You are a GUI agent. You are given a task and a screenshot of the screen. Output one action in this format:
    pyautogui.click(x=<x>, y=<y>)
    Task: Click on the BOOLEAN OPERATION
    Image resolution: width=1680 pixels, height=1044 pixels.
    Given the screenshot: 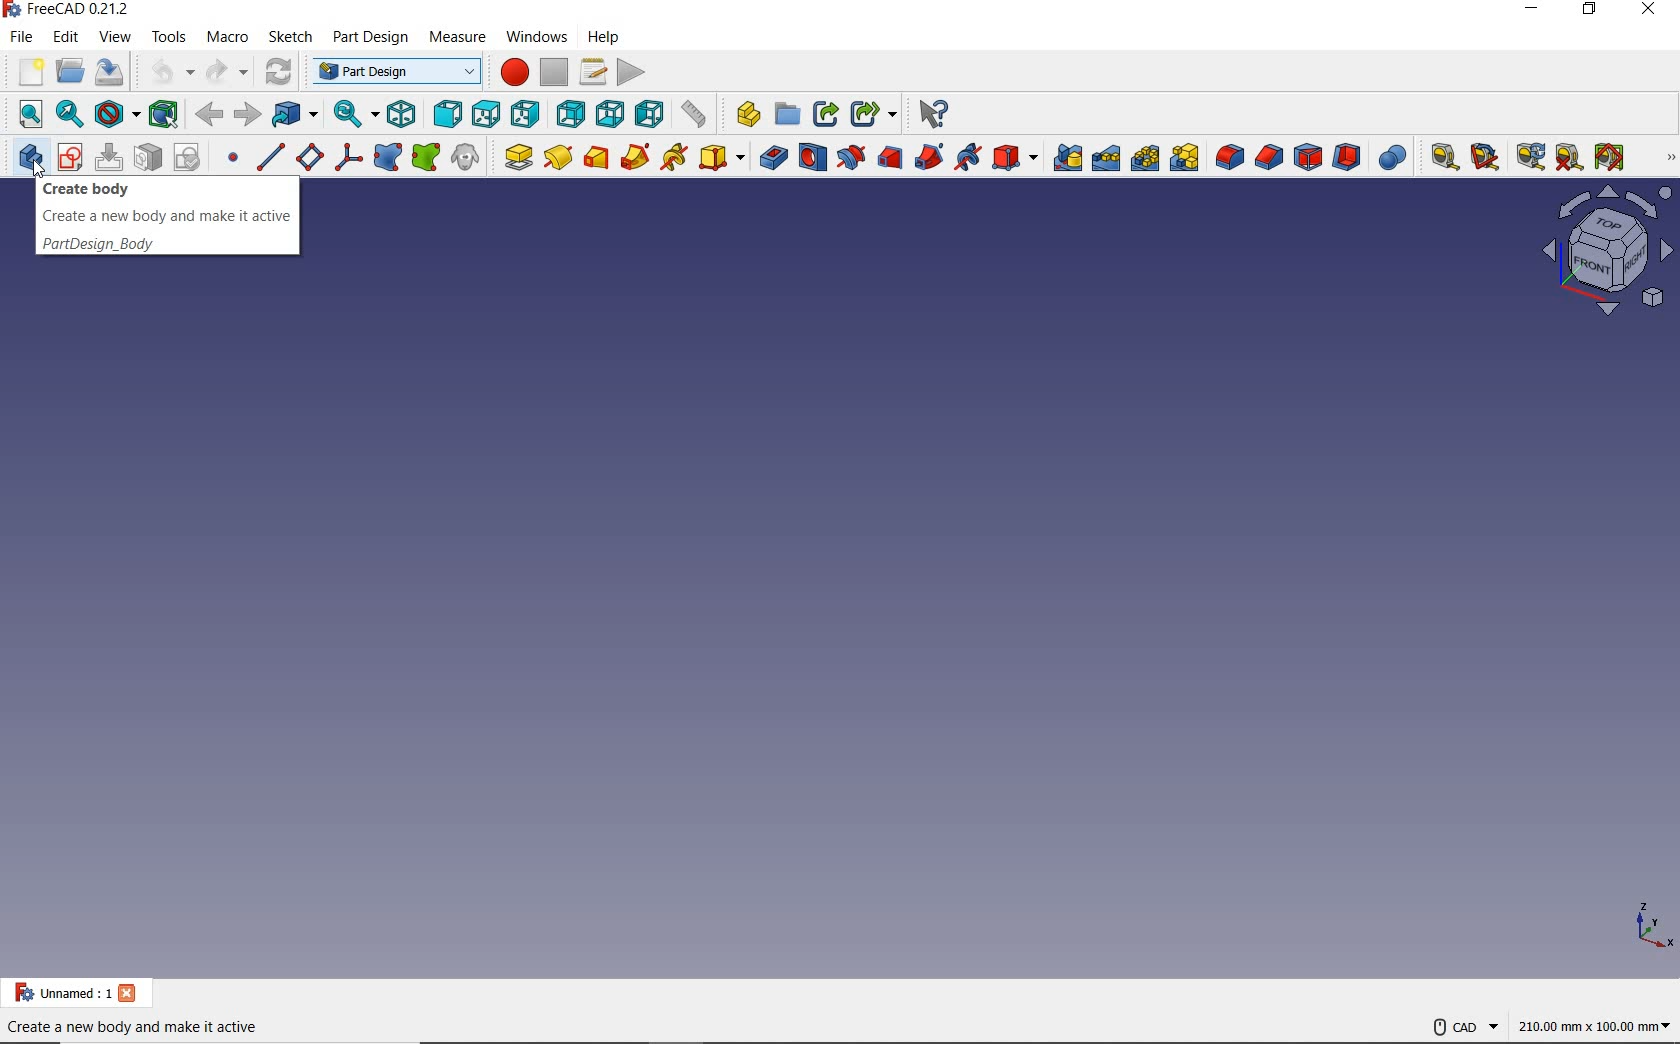 What is the action you would take?
    pyautogui.click(x=1394, y=156)
    